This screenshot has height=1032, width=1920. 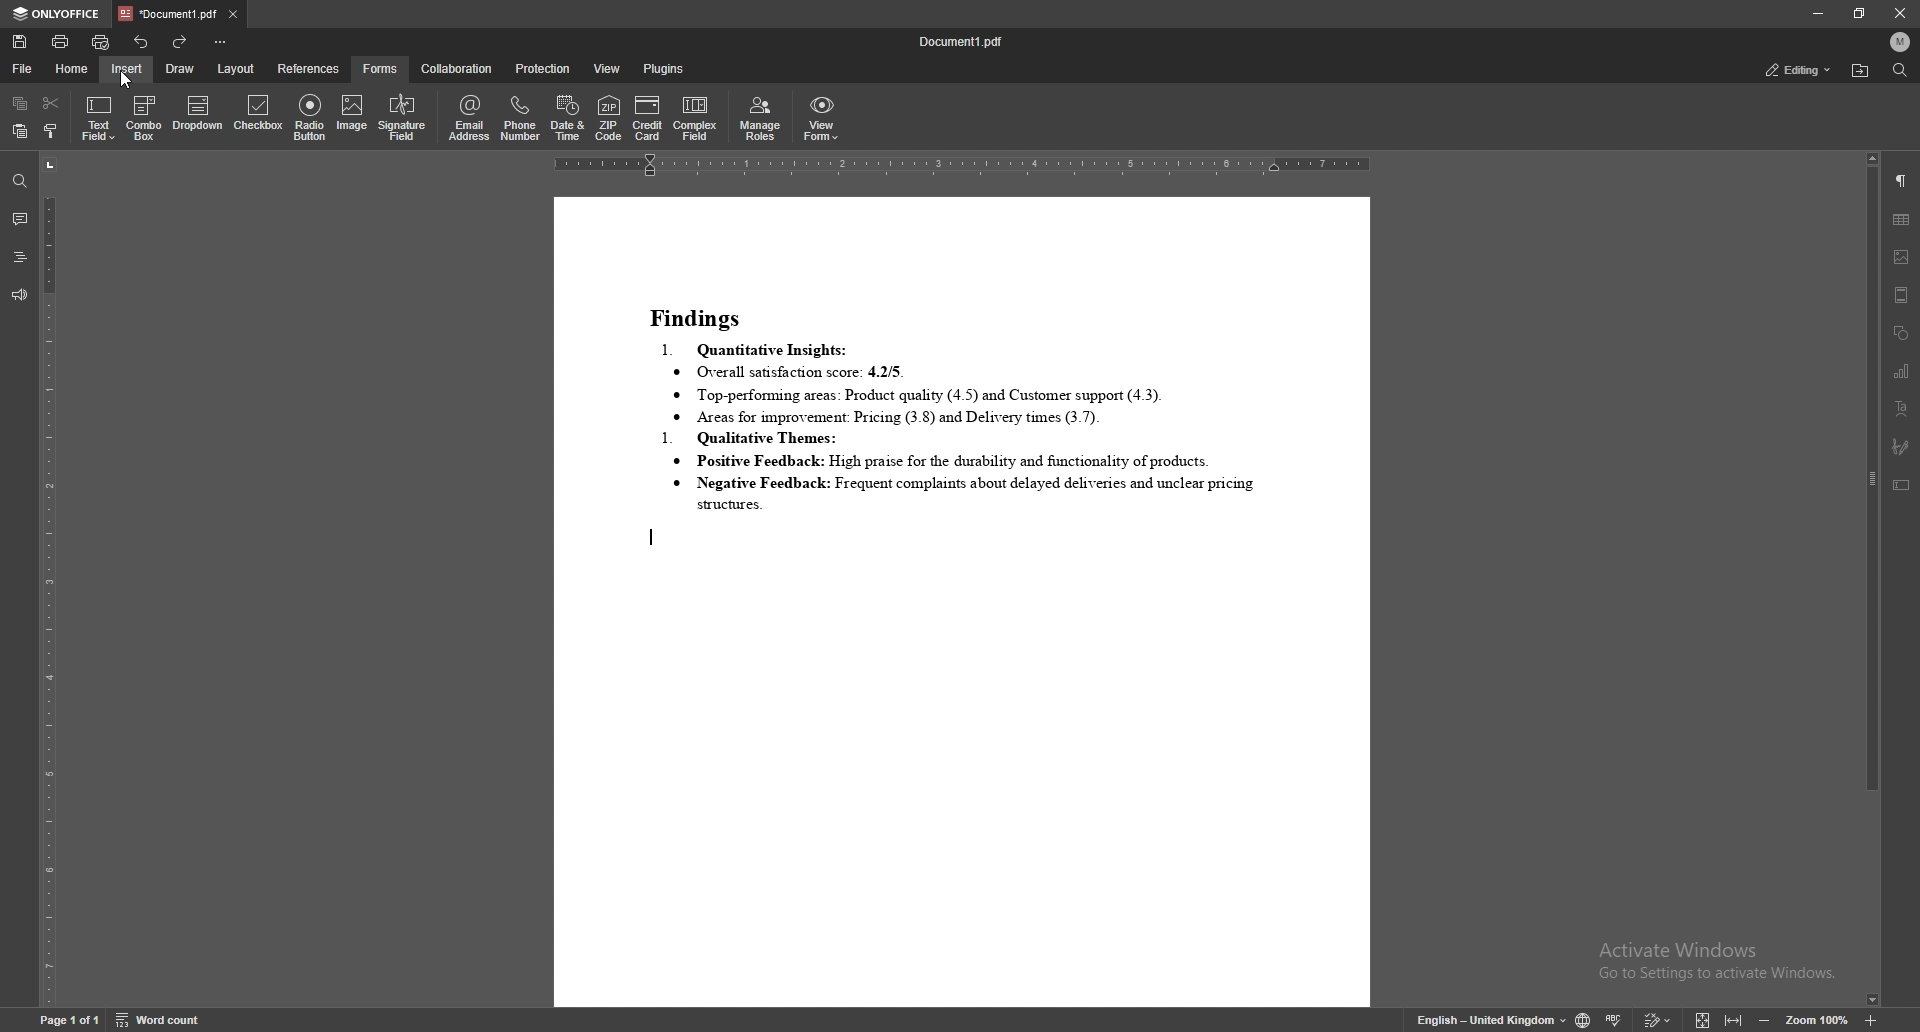 What do you see at coordinates (1796, 68) in the screenshot?
I see `status` at bounding box center [1796, 68].